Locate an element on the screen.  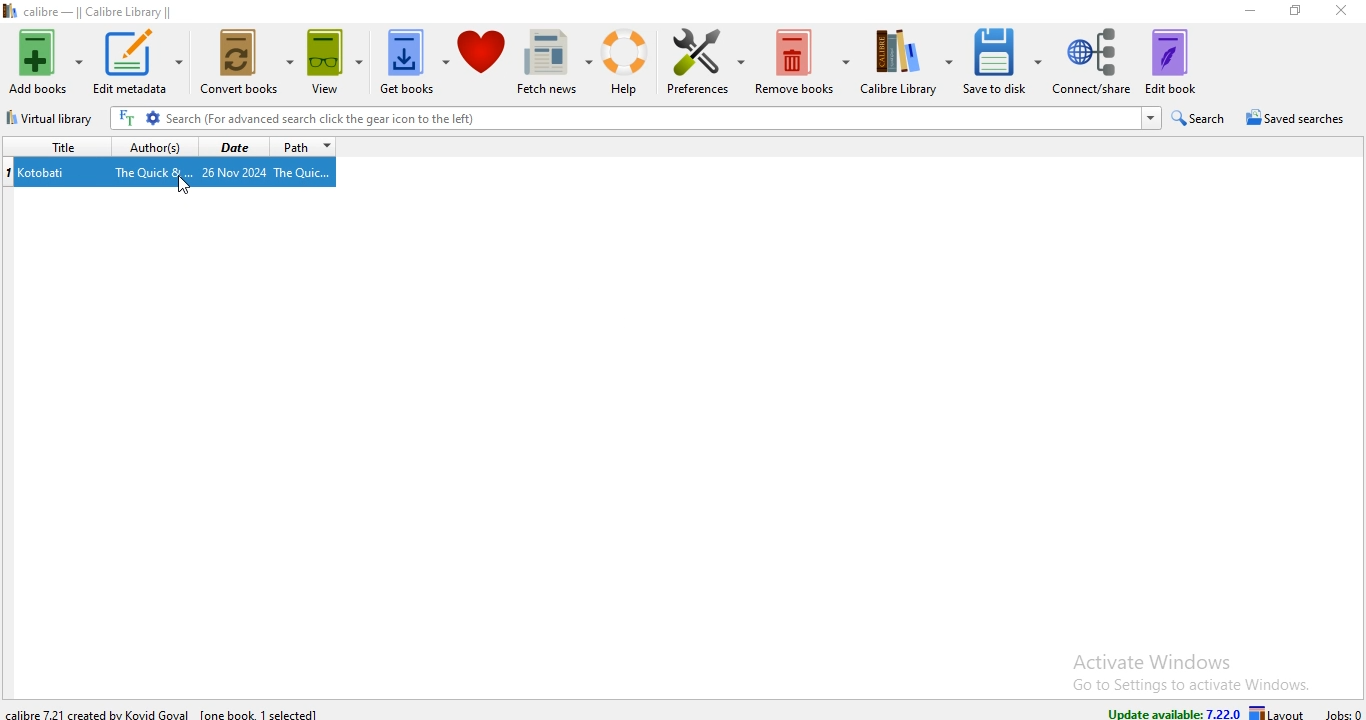
remove books is located at coordinates (802, 60).